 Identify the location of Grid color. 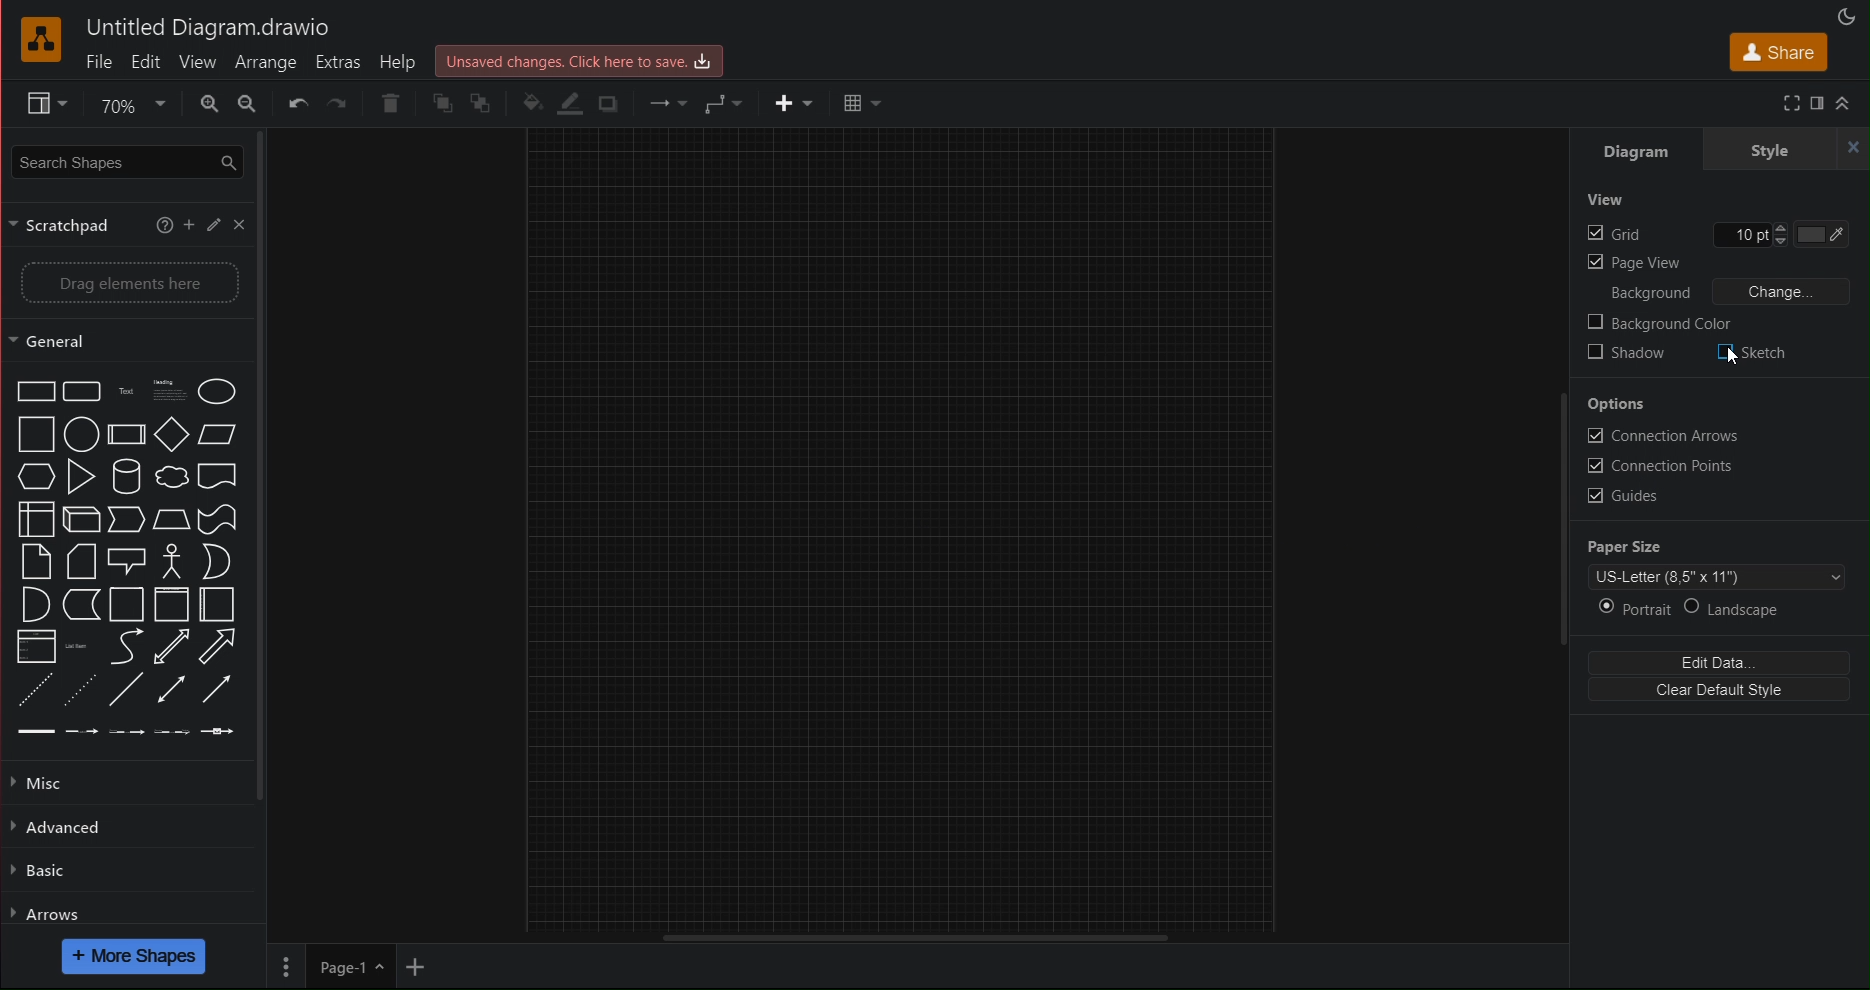
(1828, 233).